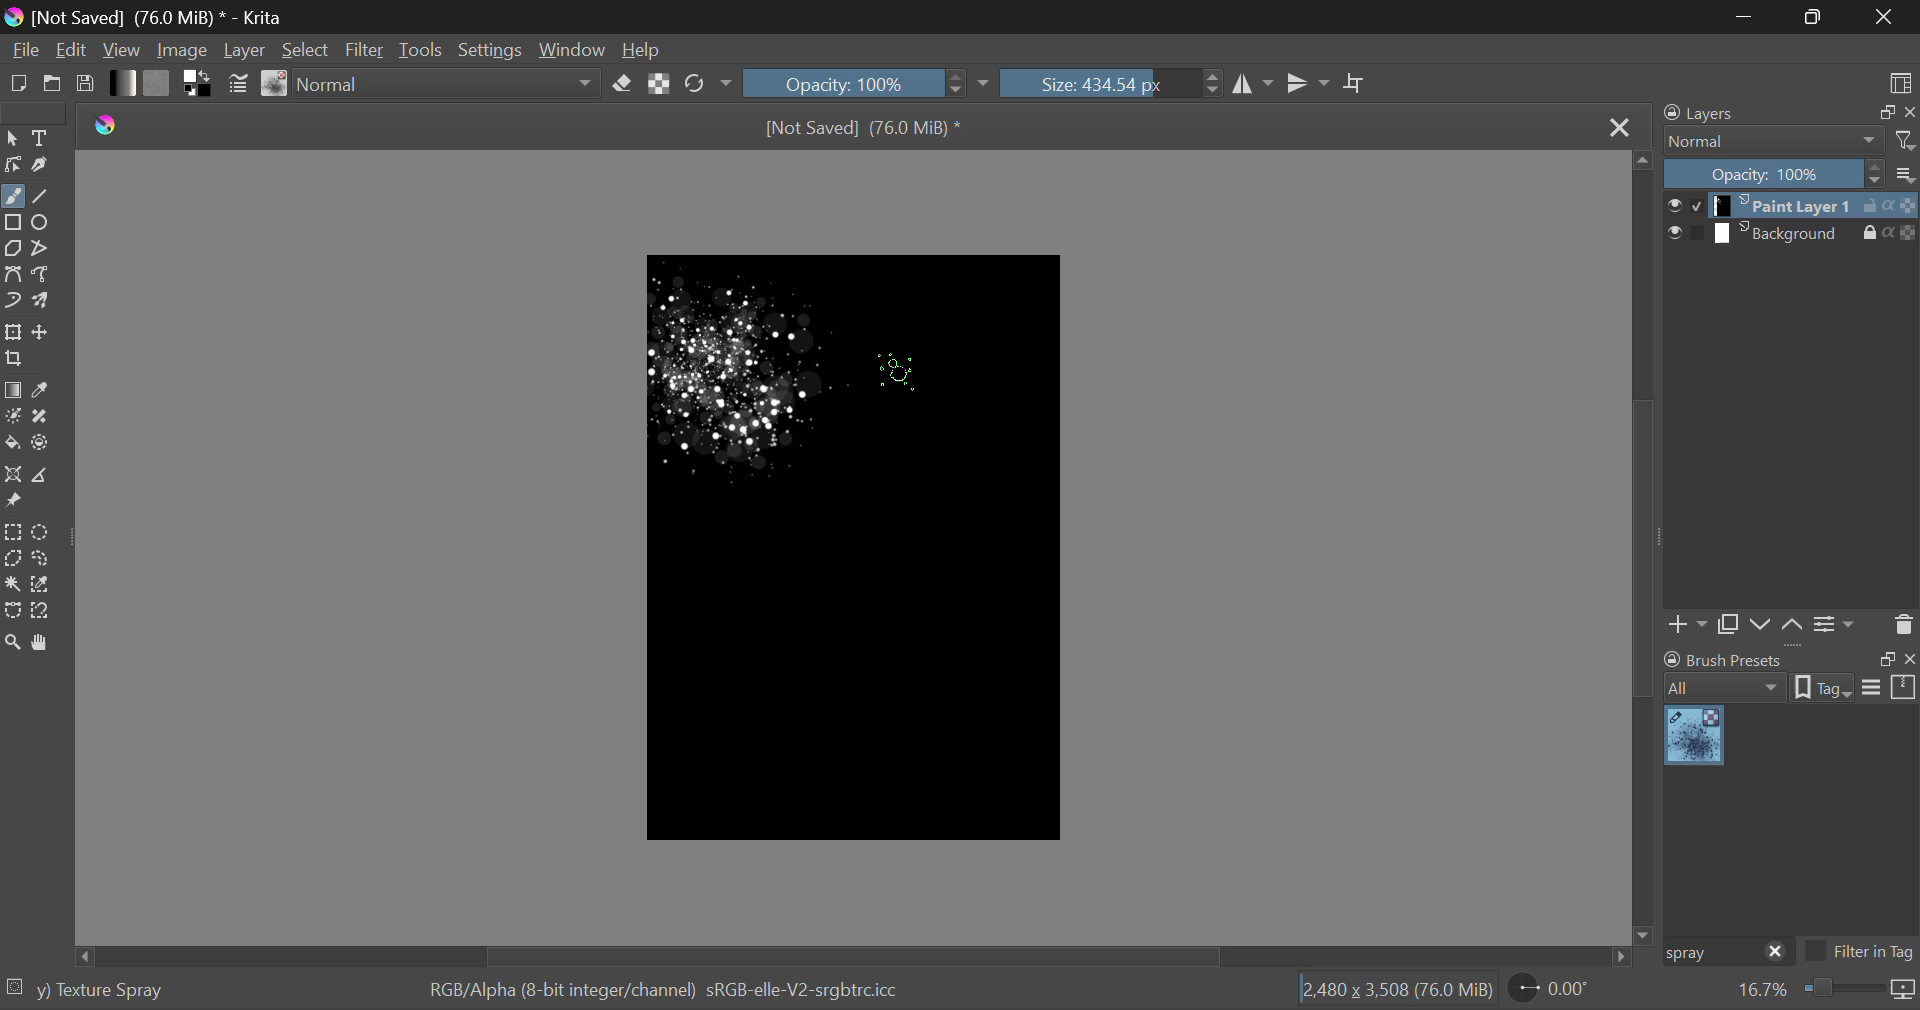 This screenshot has width=1920, height=1010. I want to click on Eyedropper, so click(43, 392).